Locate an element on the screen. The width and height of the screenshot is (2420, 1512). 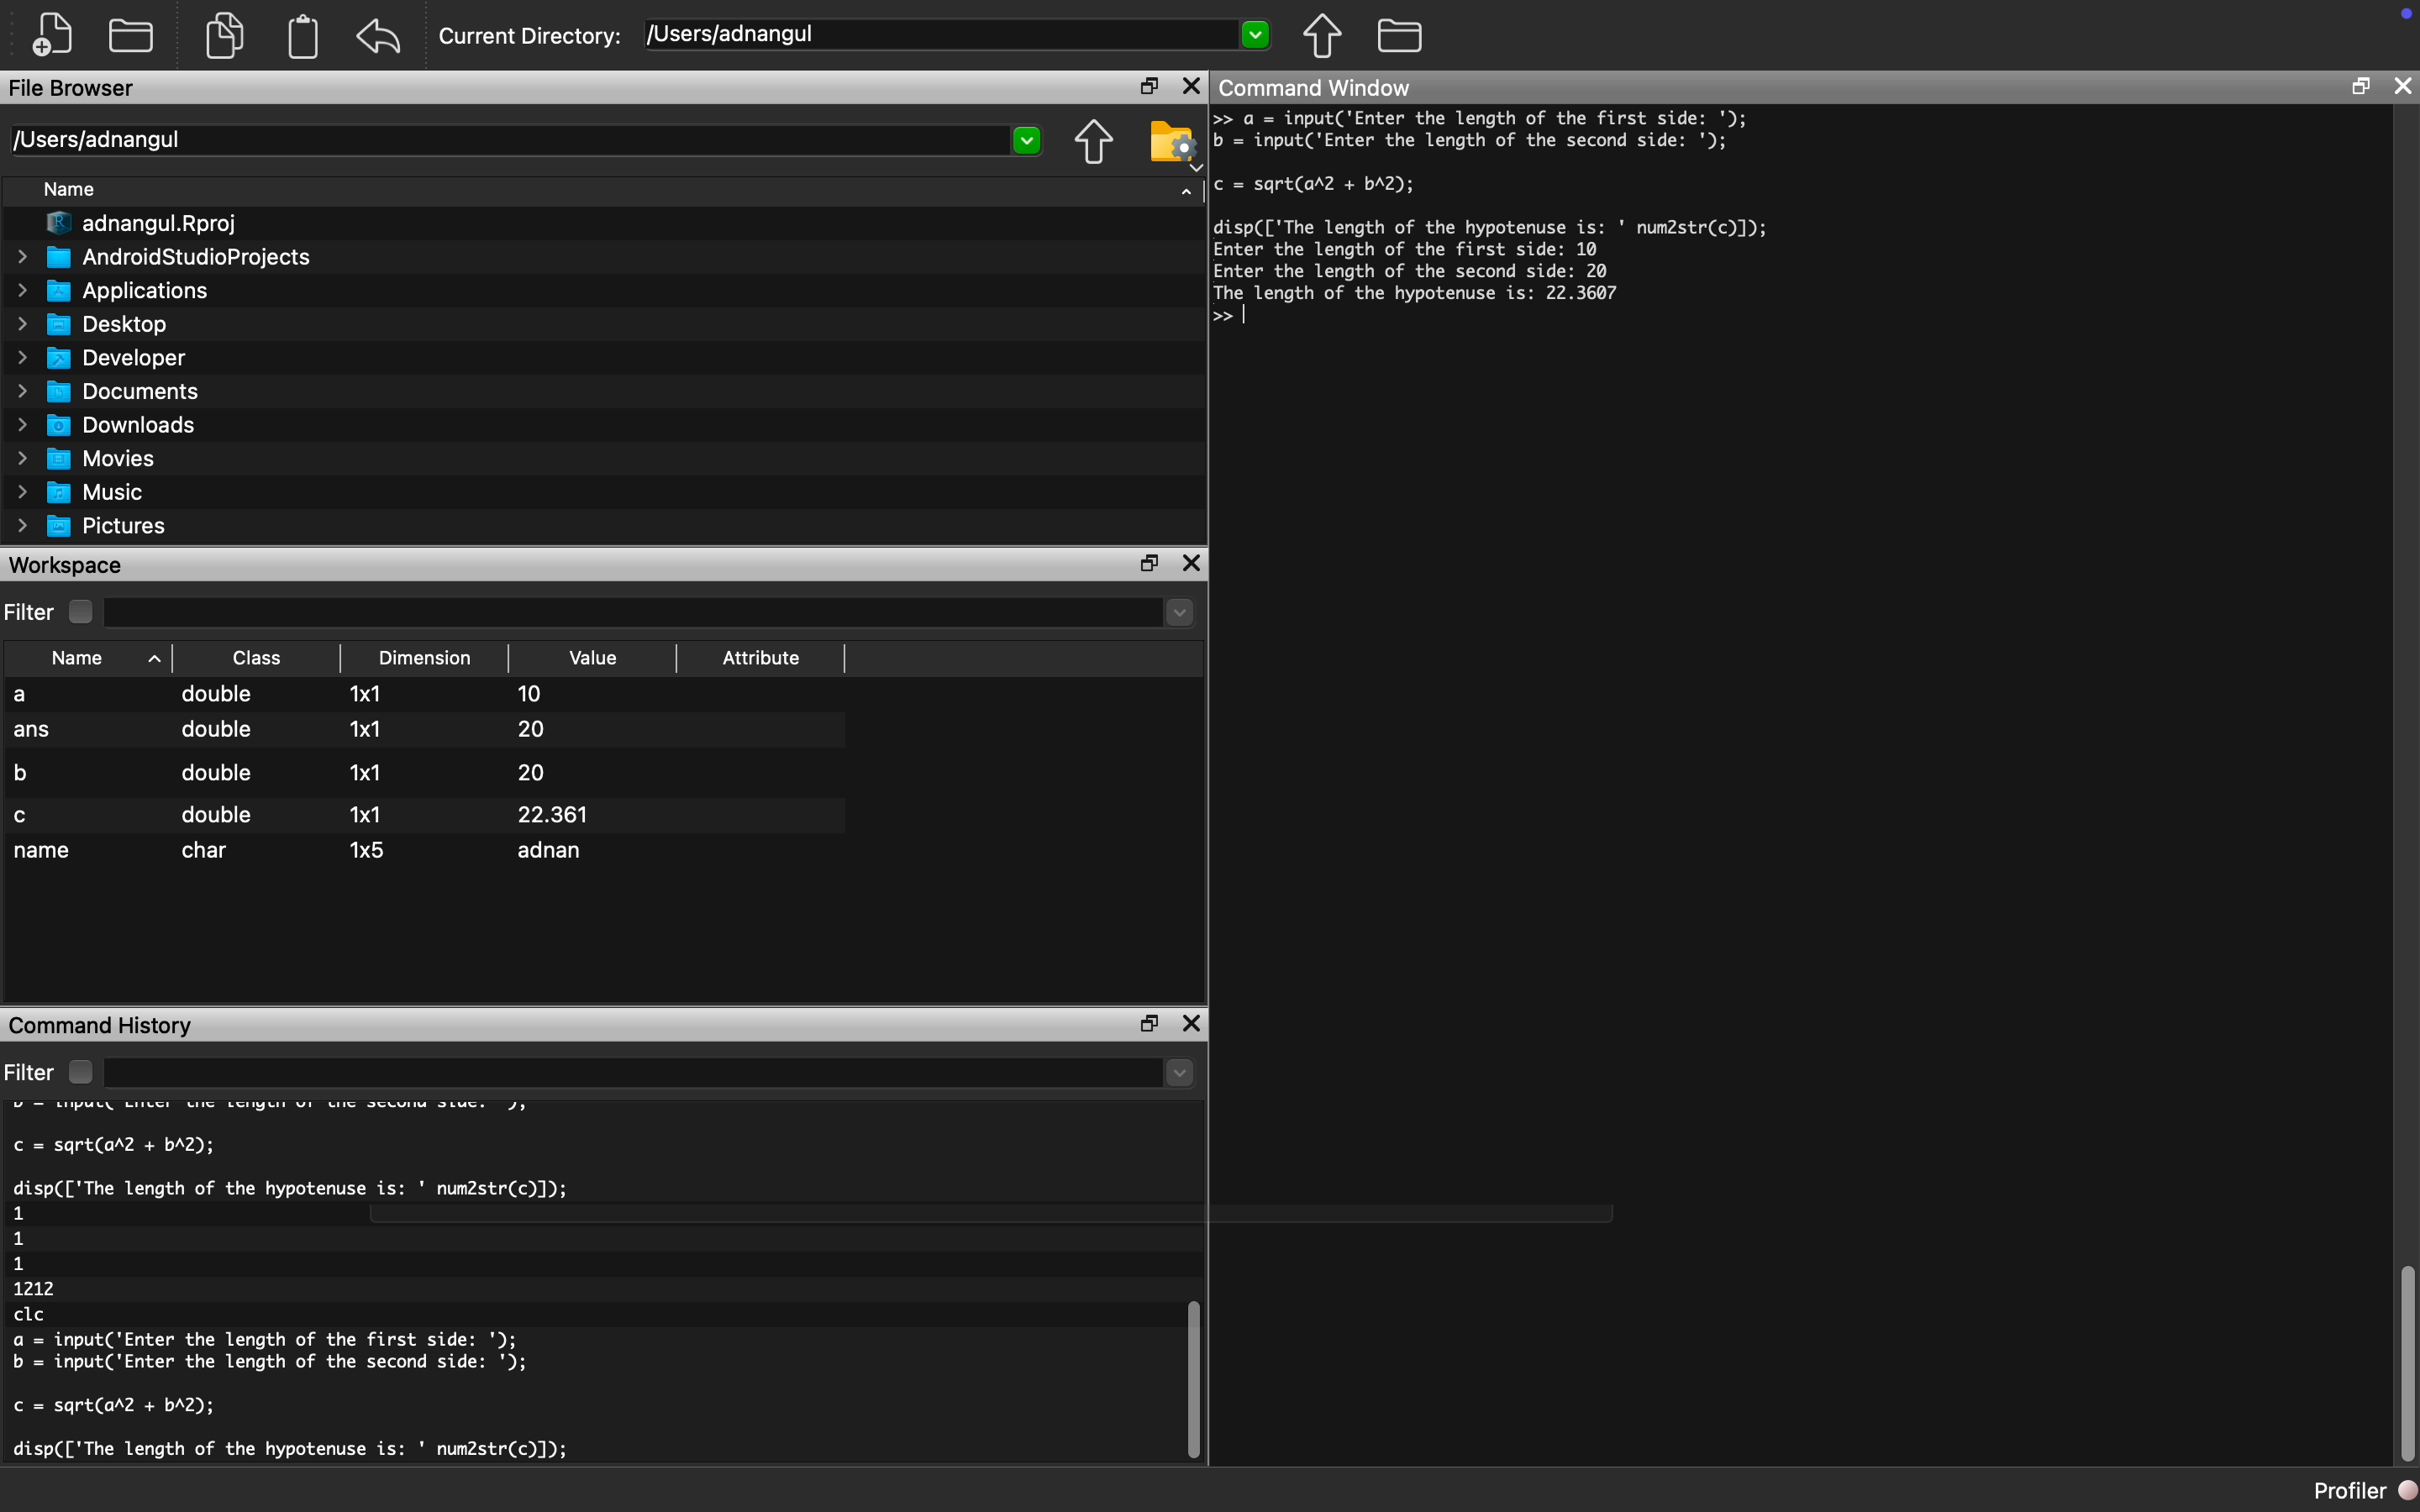
double is located at coordinates (217, 815).